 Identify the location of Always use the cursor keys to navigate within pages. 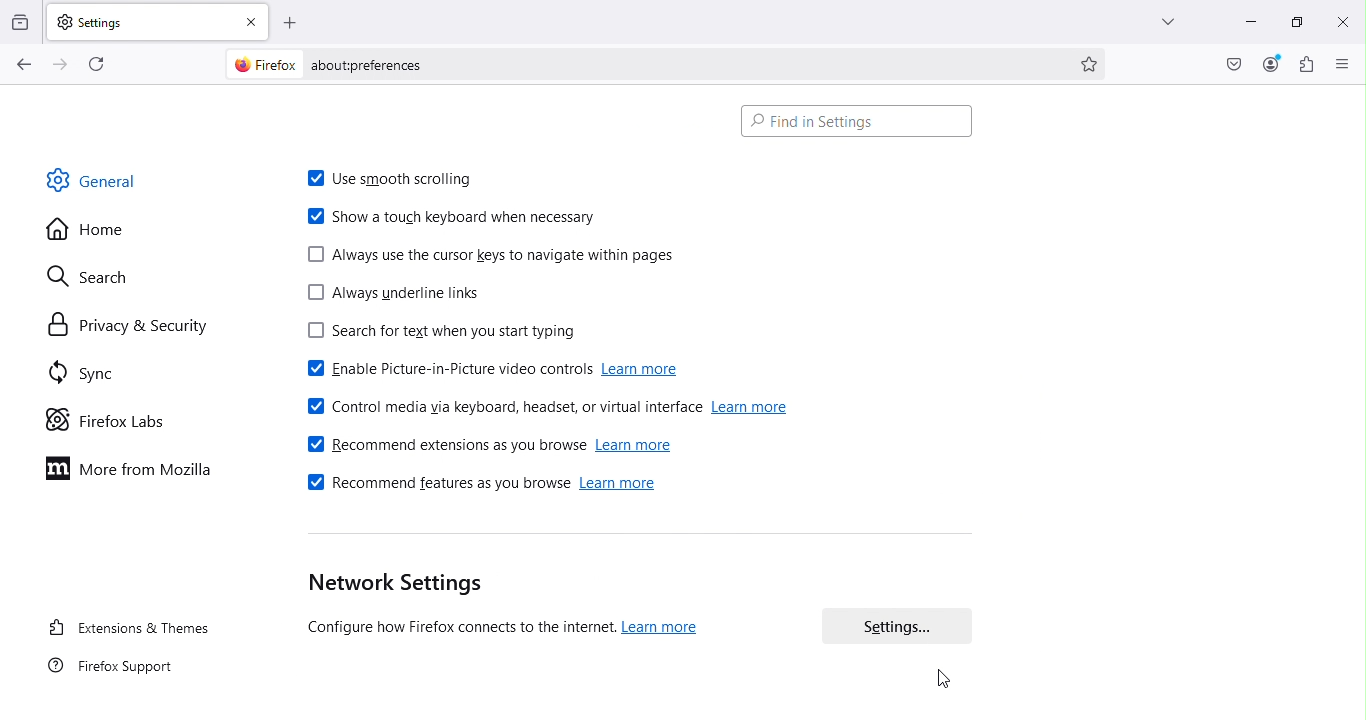
(496, 252).